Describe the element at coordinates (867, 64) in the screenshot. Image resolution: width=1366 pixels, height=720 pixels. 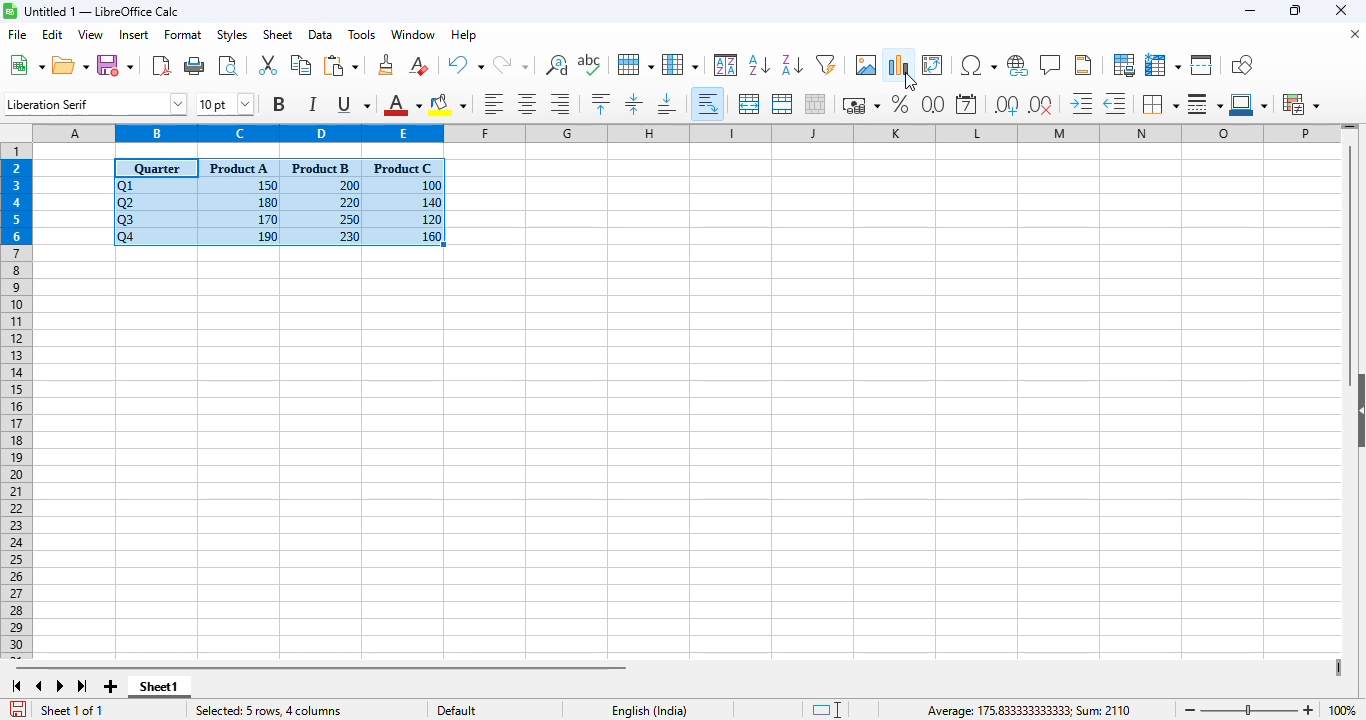
I see `insert image` at that location.